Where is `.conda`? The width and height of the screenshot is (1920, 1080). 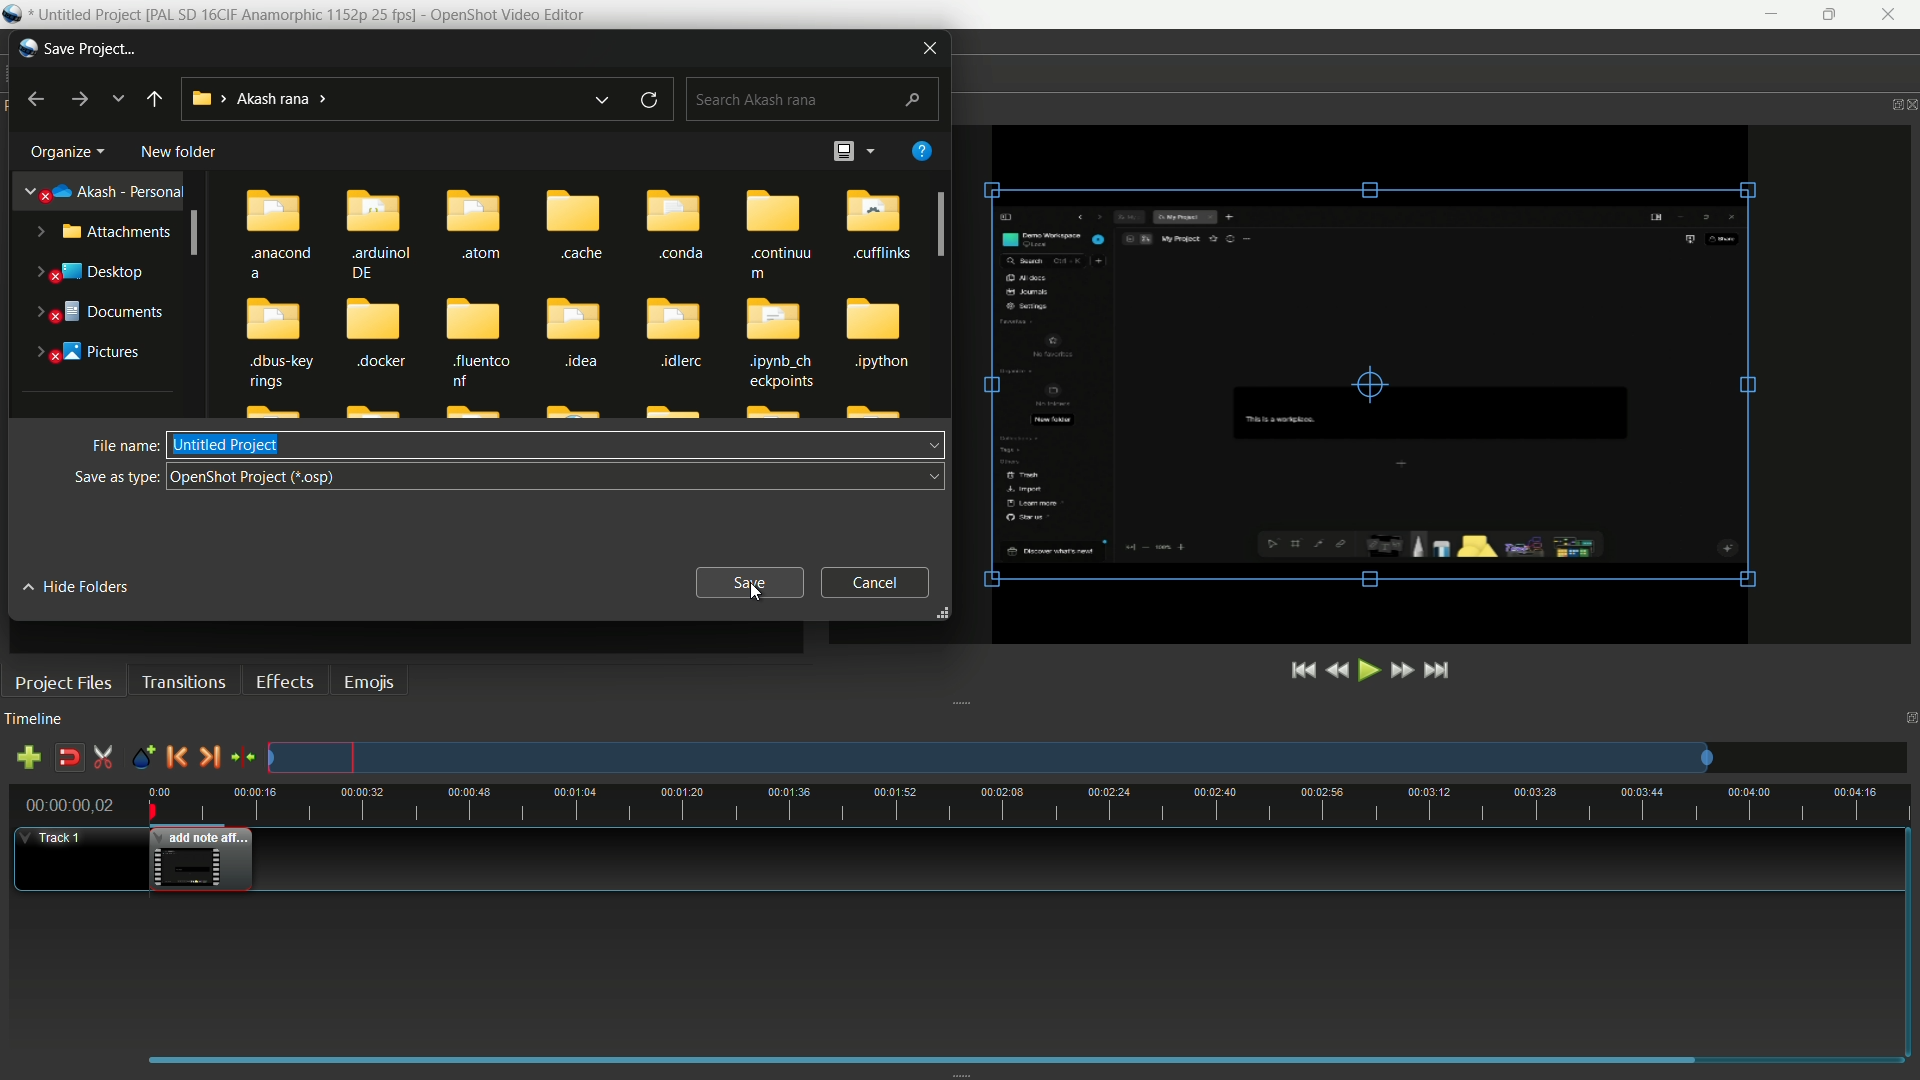
.conda is located at coordinates (682, 232).